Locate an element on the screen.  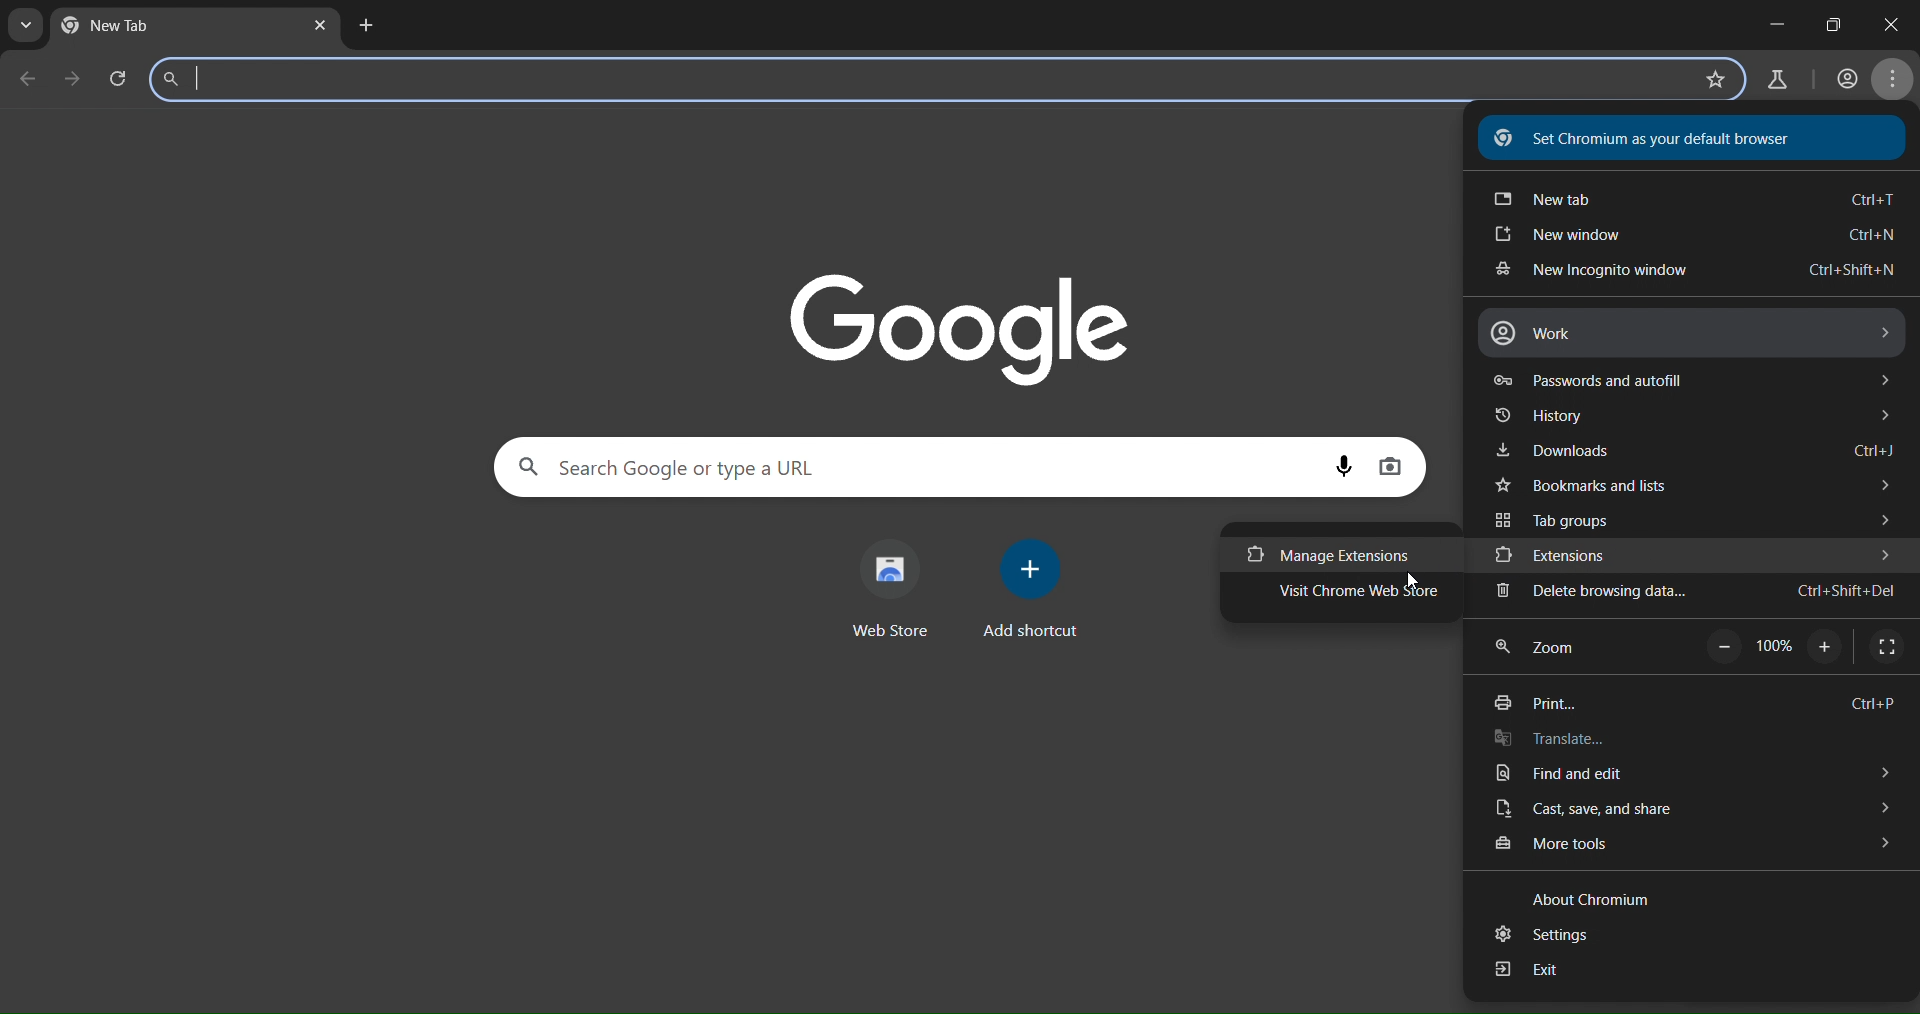
work is located at coordinates (1692, 333).